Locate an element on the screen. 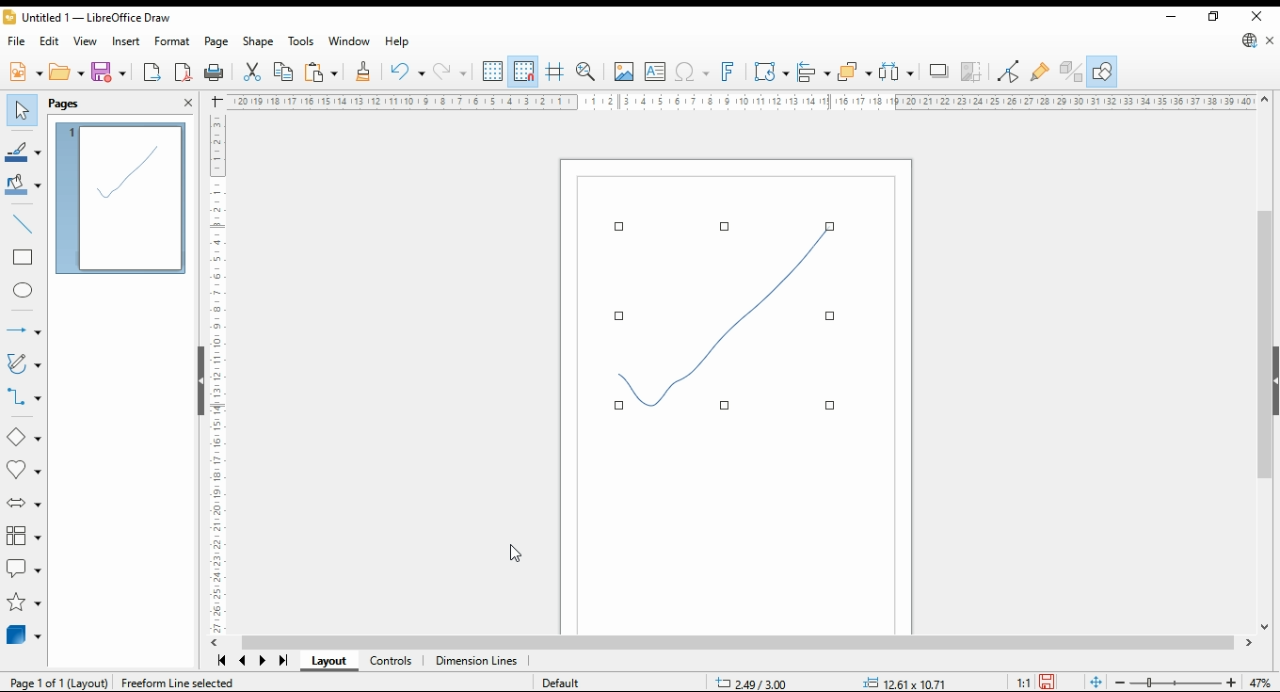  snap to grid is located at coordinates (525, 72).